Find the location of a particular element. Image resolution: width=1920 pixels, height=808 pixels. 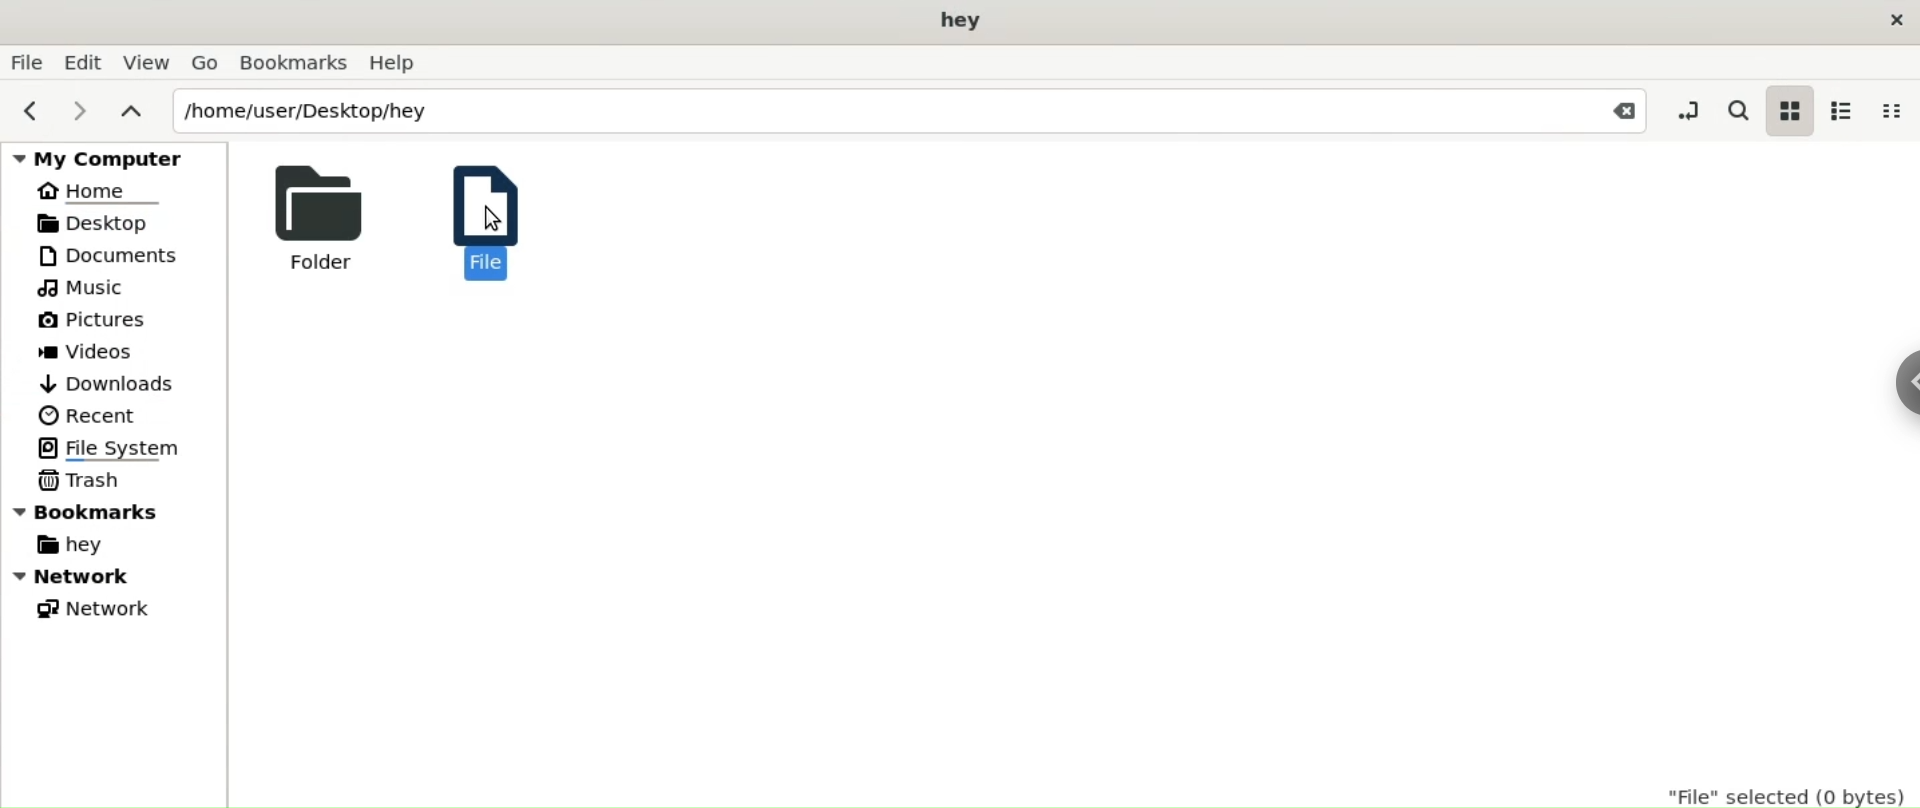

close is located at coordinates (1892, 20).